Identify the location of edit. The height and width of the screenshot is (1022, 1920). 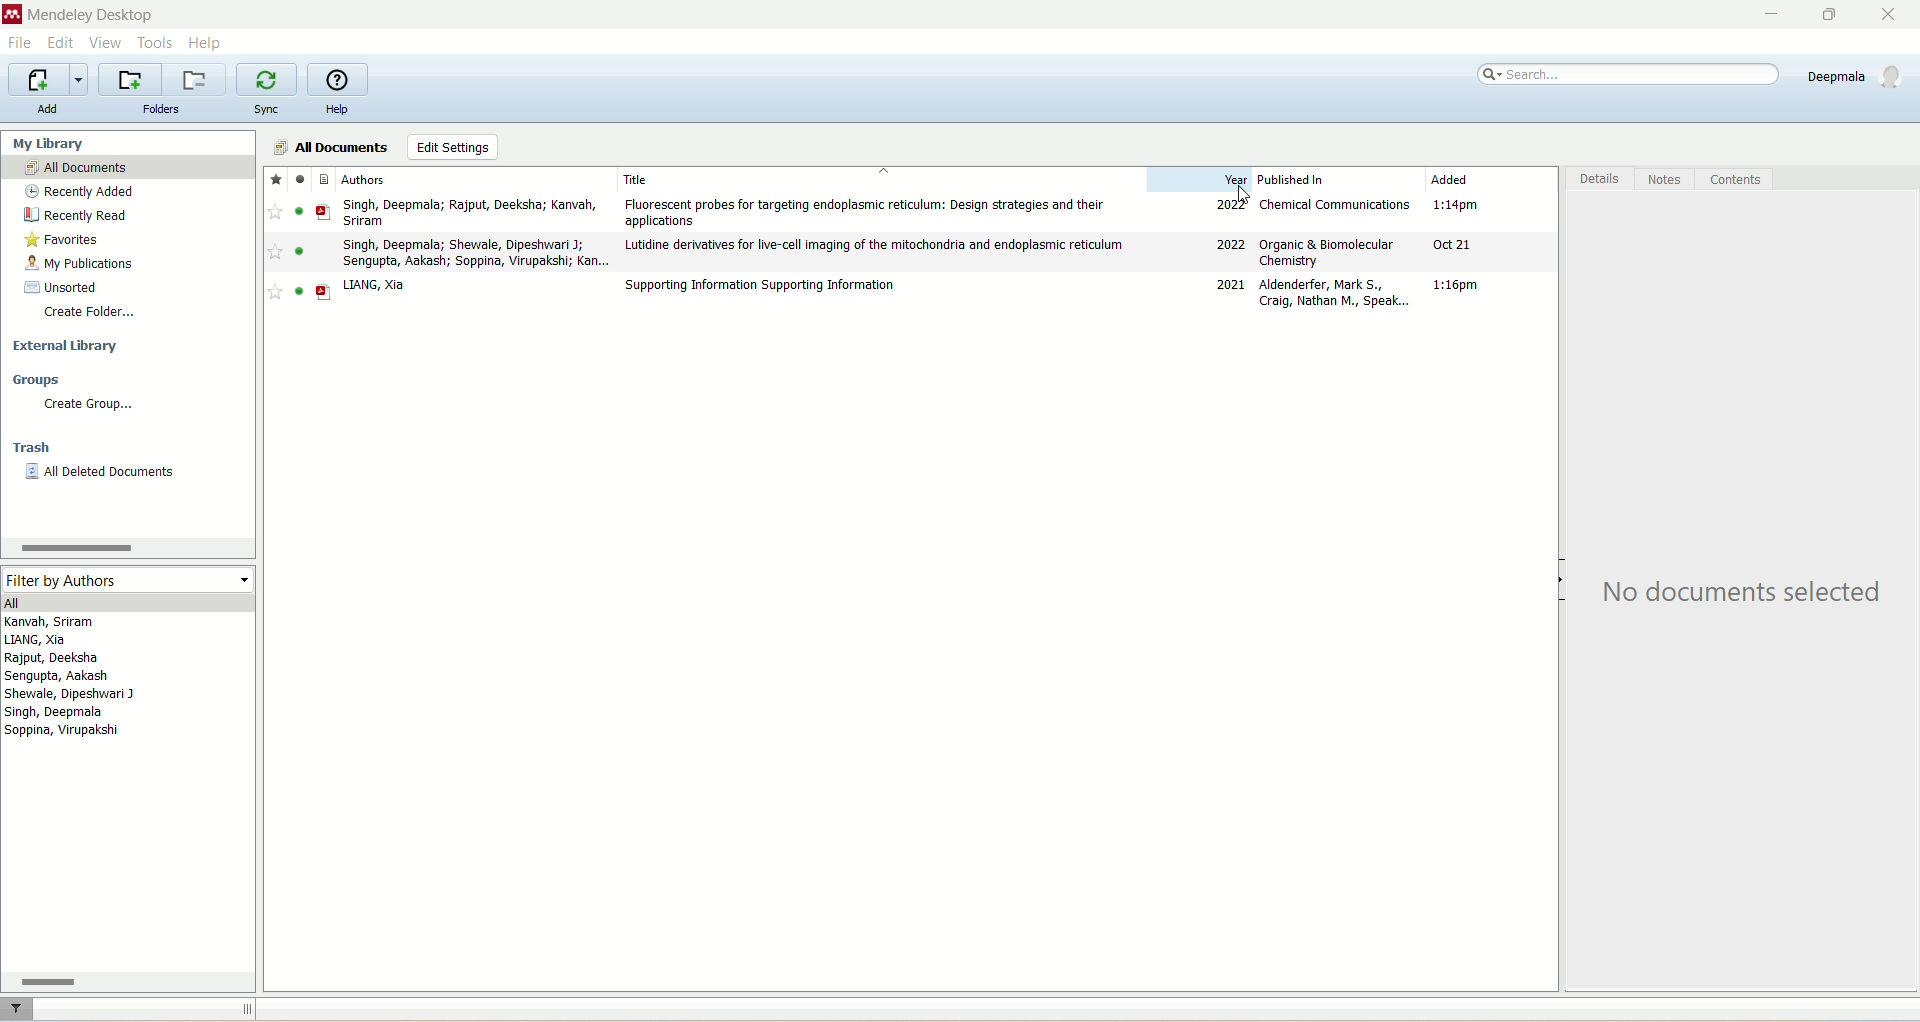
(60, 43).